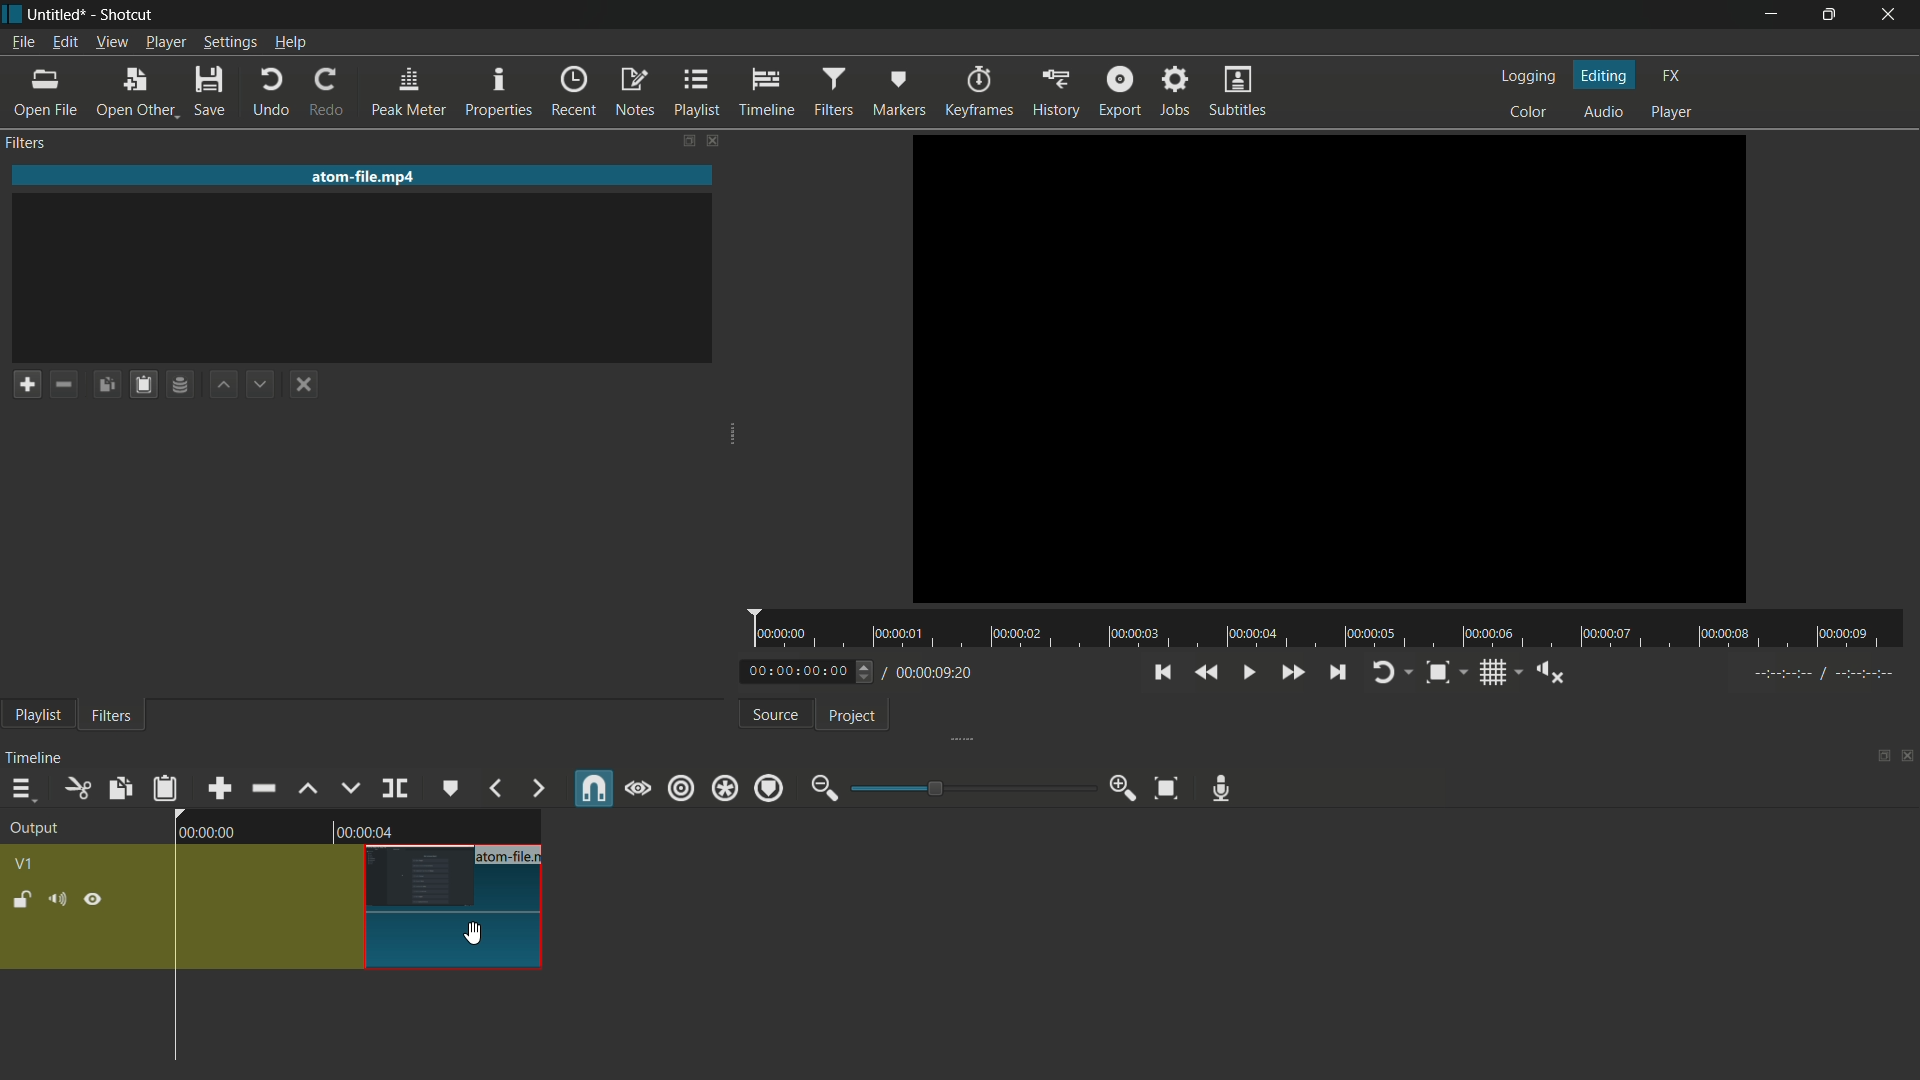  I want to click on remove the filter, so click(63, 386).